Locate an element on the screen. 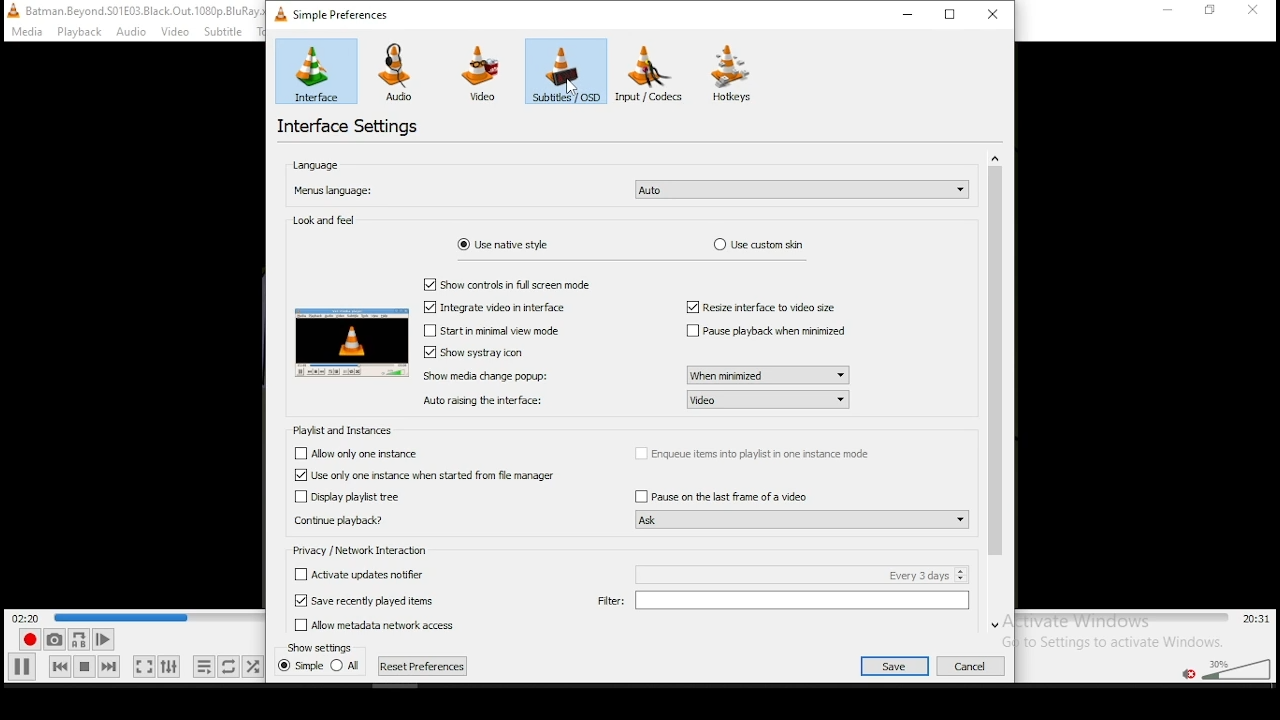 This screenshot has height=720, width=1280. playlist and instances is located at coordinates (344, 430).